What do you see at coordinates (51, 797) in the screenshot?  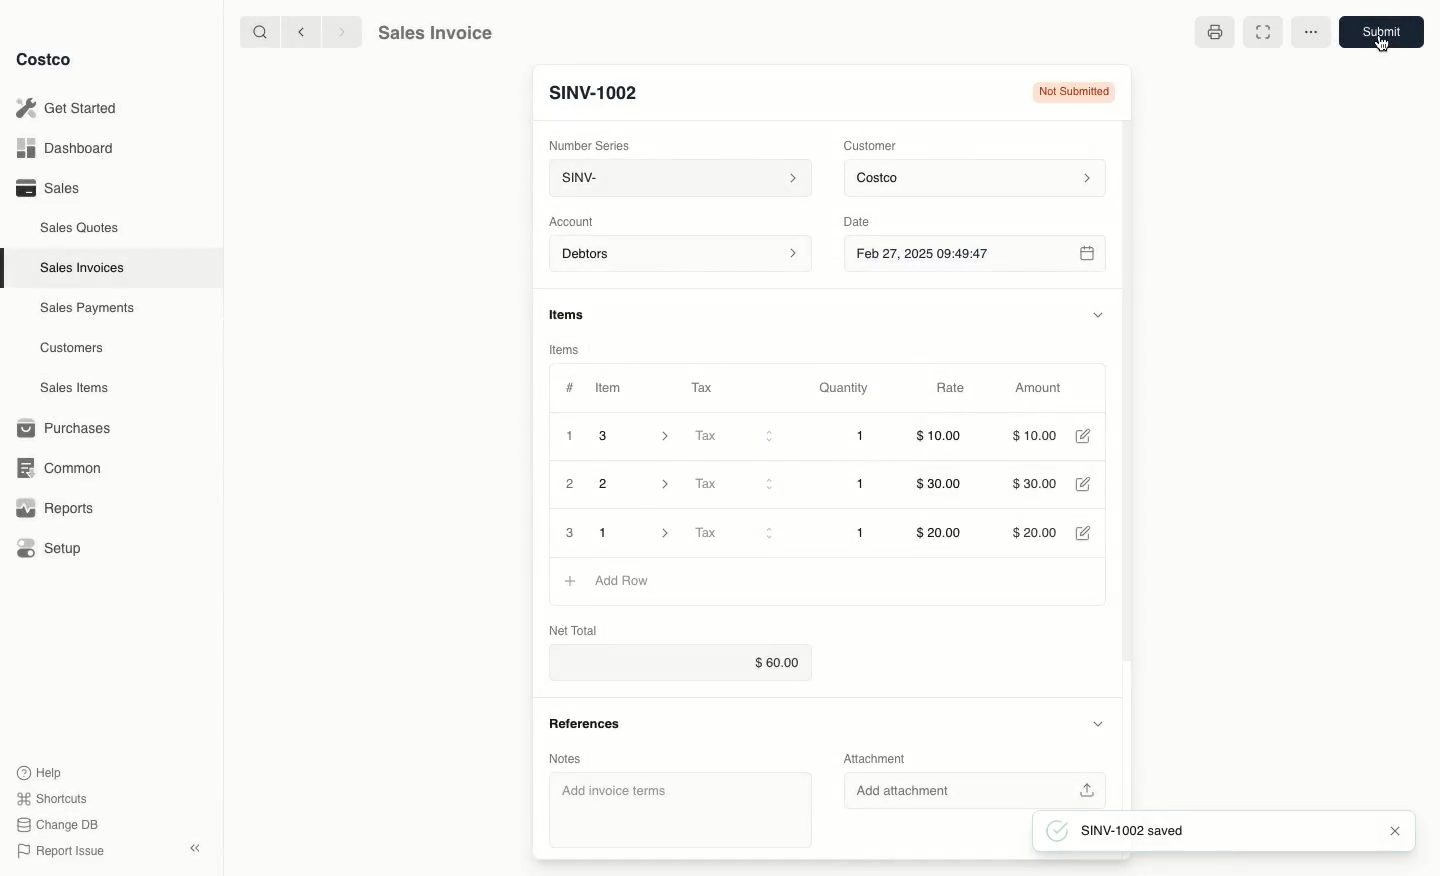 I see `Shortcuts` at bounding box center [51, 797].